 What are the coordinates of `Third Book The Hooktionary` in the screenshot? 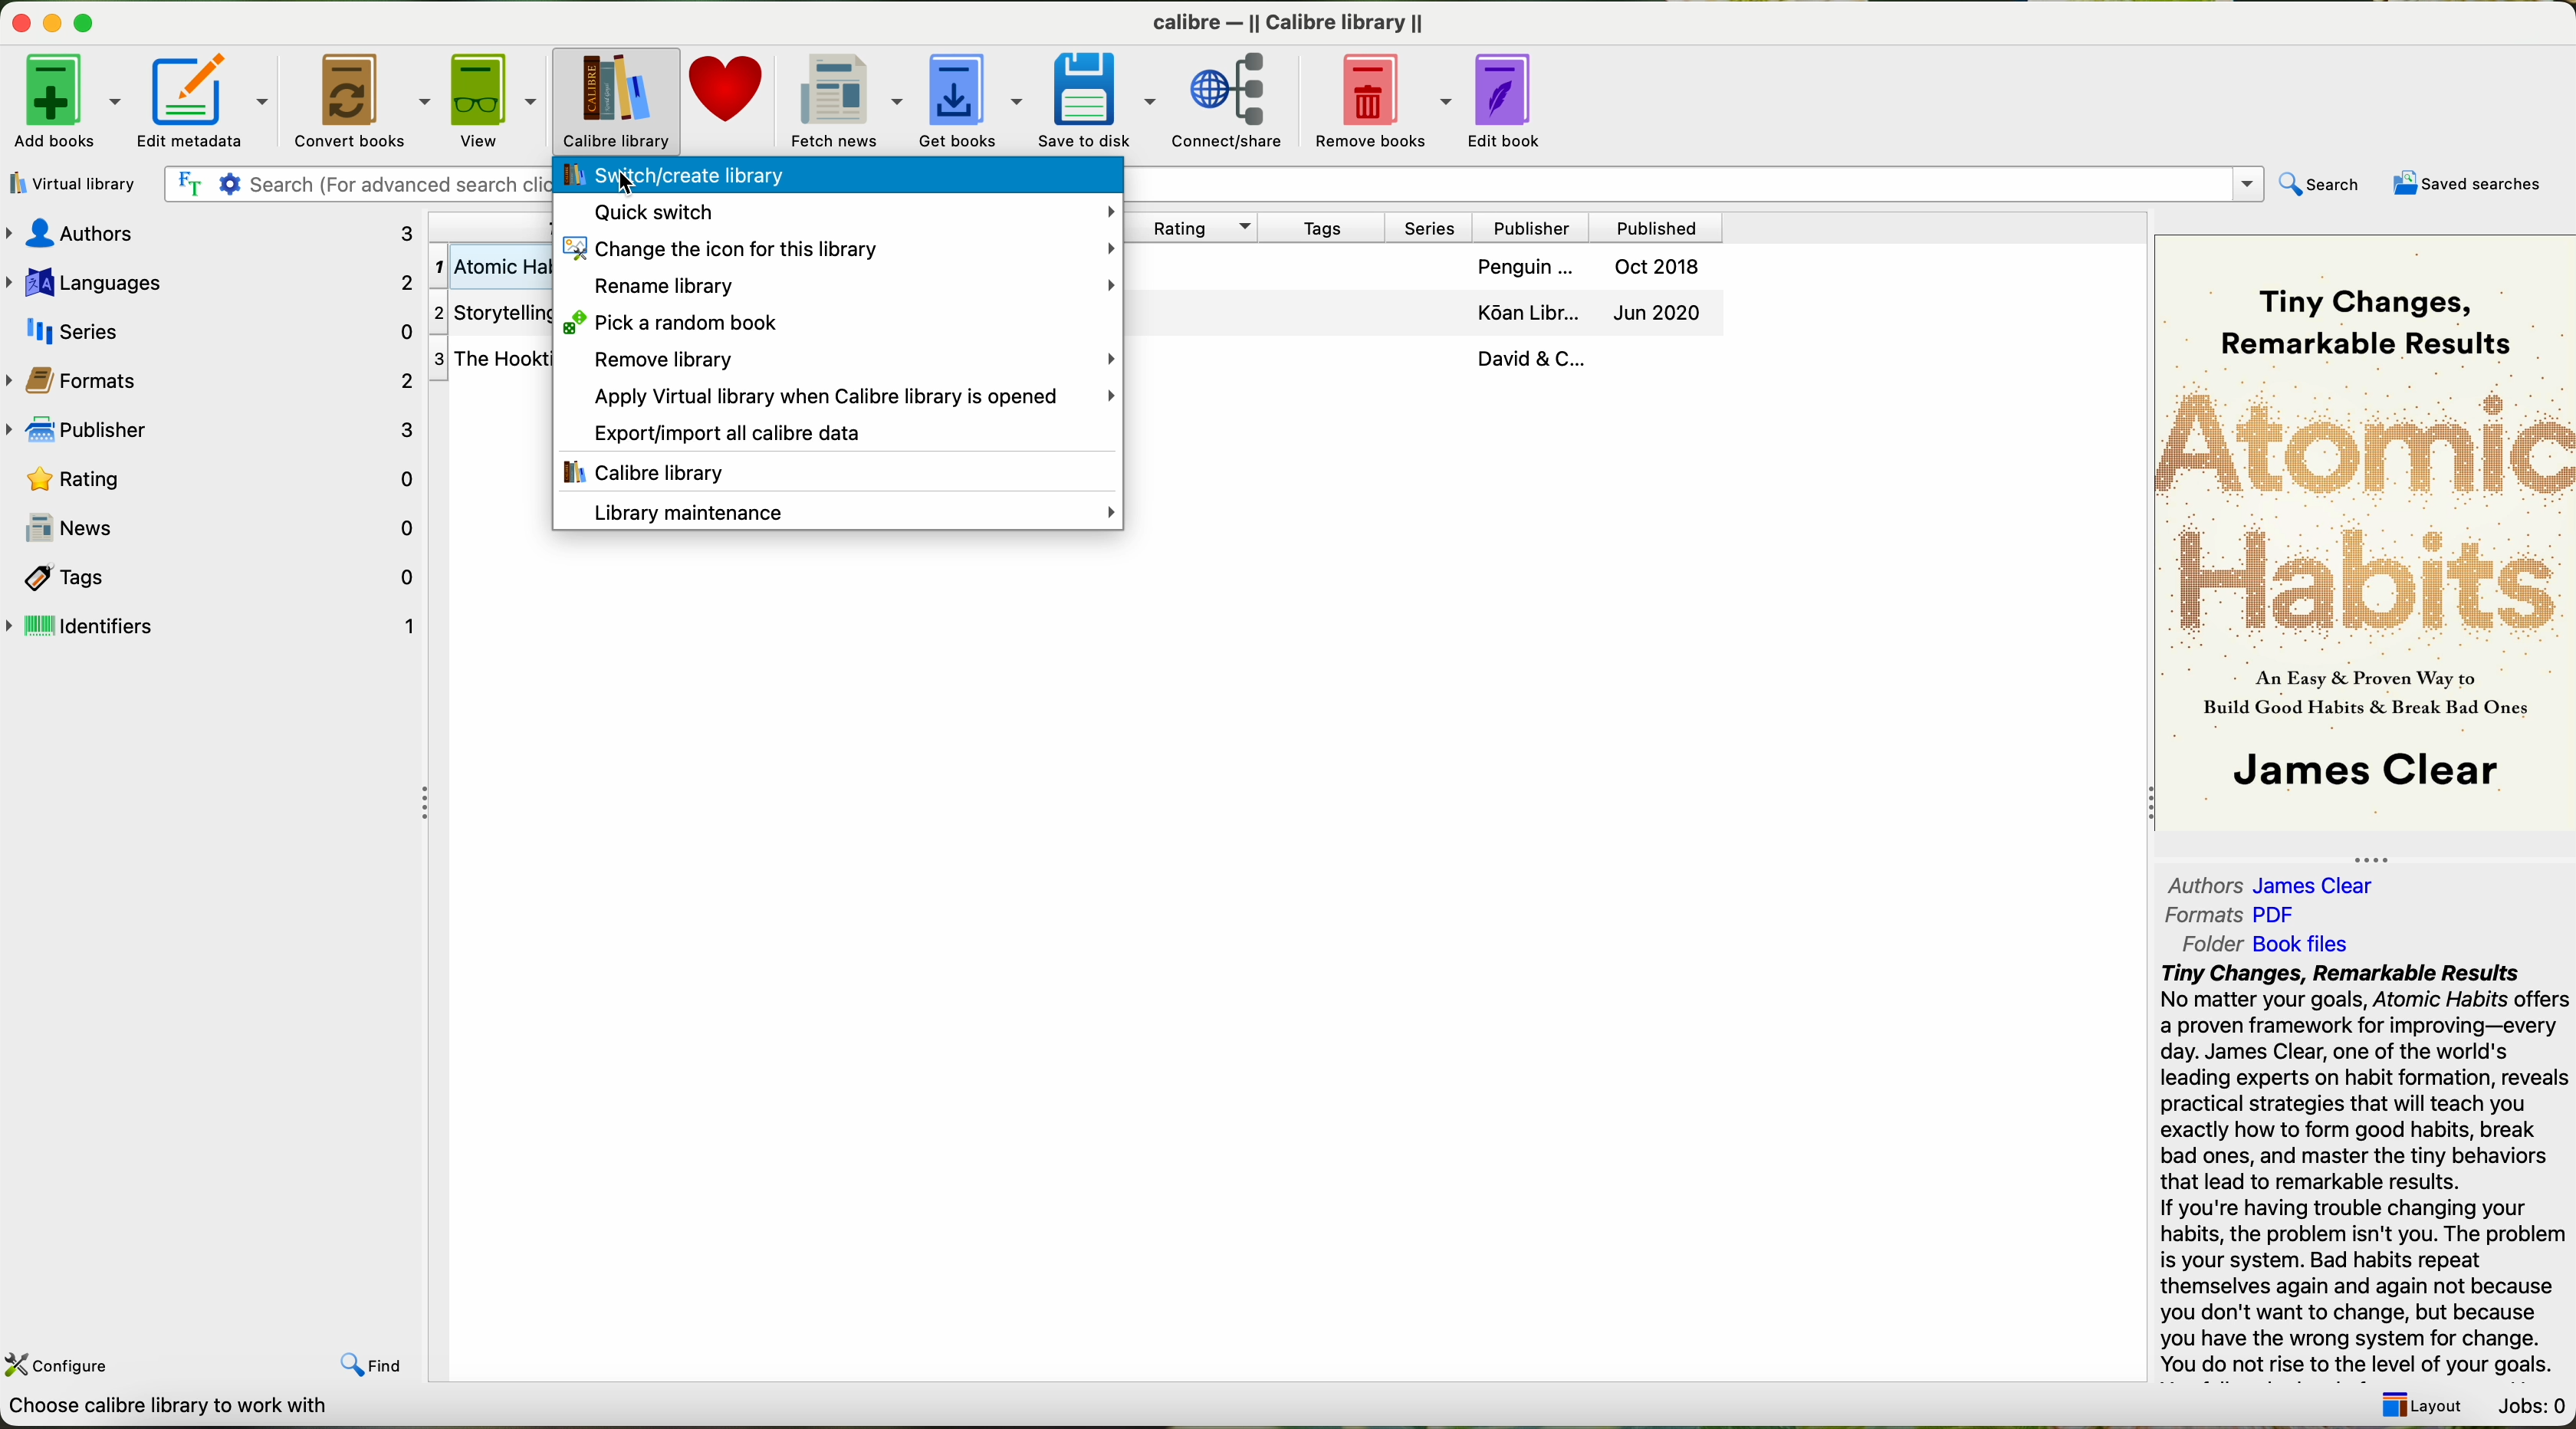 It's located at (491, 360).